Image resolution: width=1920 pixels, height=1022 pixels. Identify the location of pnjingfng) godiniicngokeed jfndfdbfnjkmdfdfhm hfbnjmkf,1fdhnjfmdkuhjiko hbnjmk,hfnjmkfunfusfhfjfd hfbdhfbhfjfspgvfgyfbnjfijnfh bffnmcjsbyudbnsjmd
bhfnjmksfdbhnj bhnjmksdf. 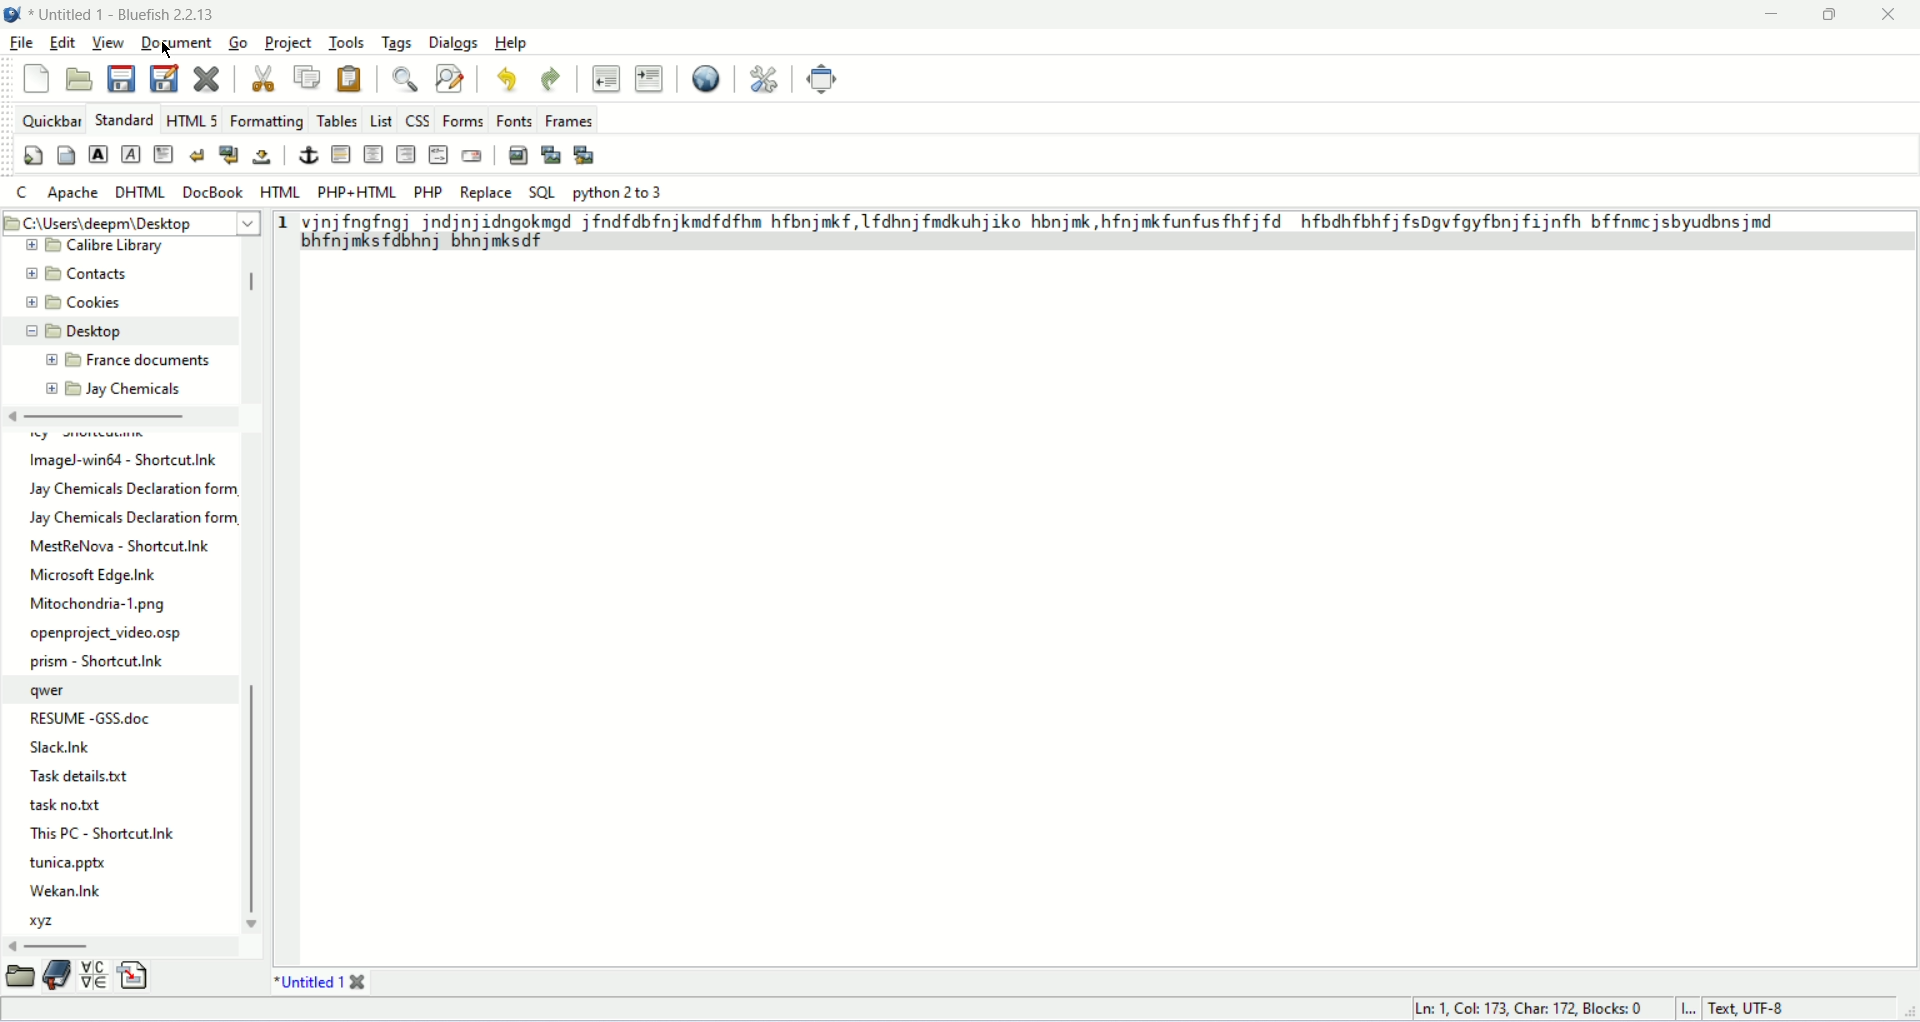
(1051, 235).